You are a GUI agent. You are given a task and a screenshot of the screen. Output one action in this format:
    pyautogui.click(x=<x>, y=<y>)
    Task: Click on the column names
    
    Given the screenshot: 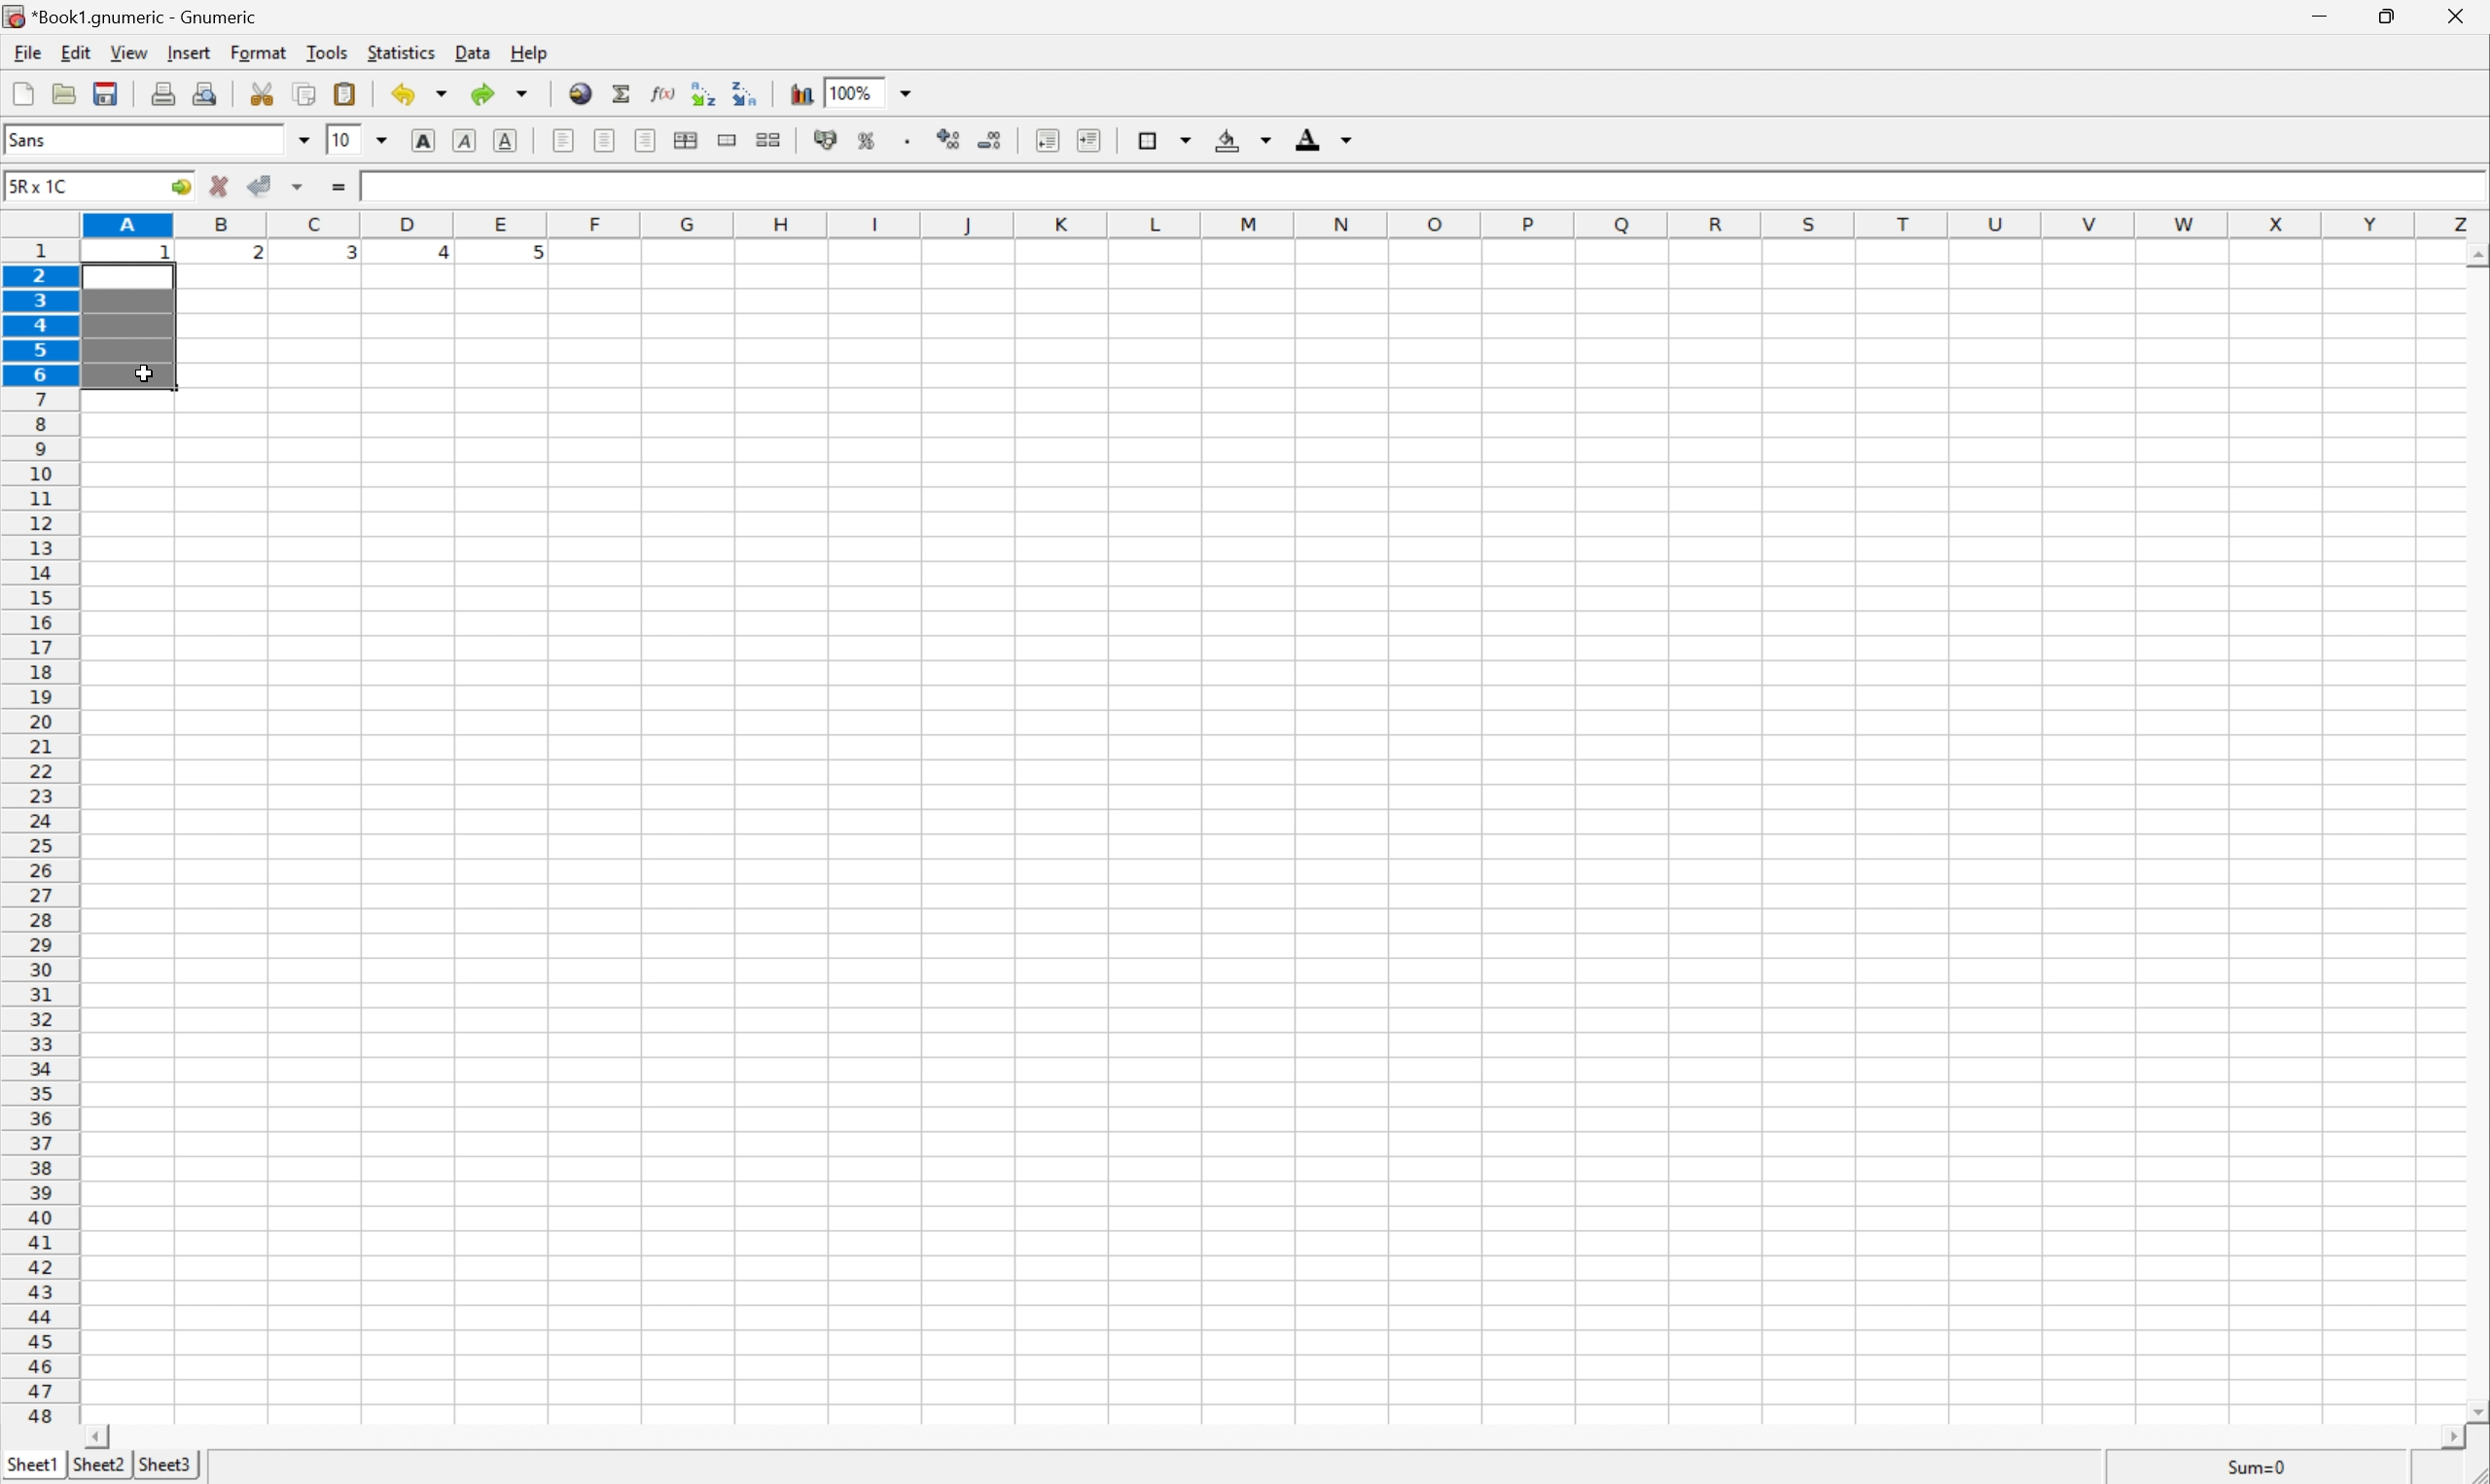 What is the action you would take?
    pyautogui.click(x=1286, y=225)
    